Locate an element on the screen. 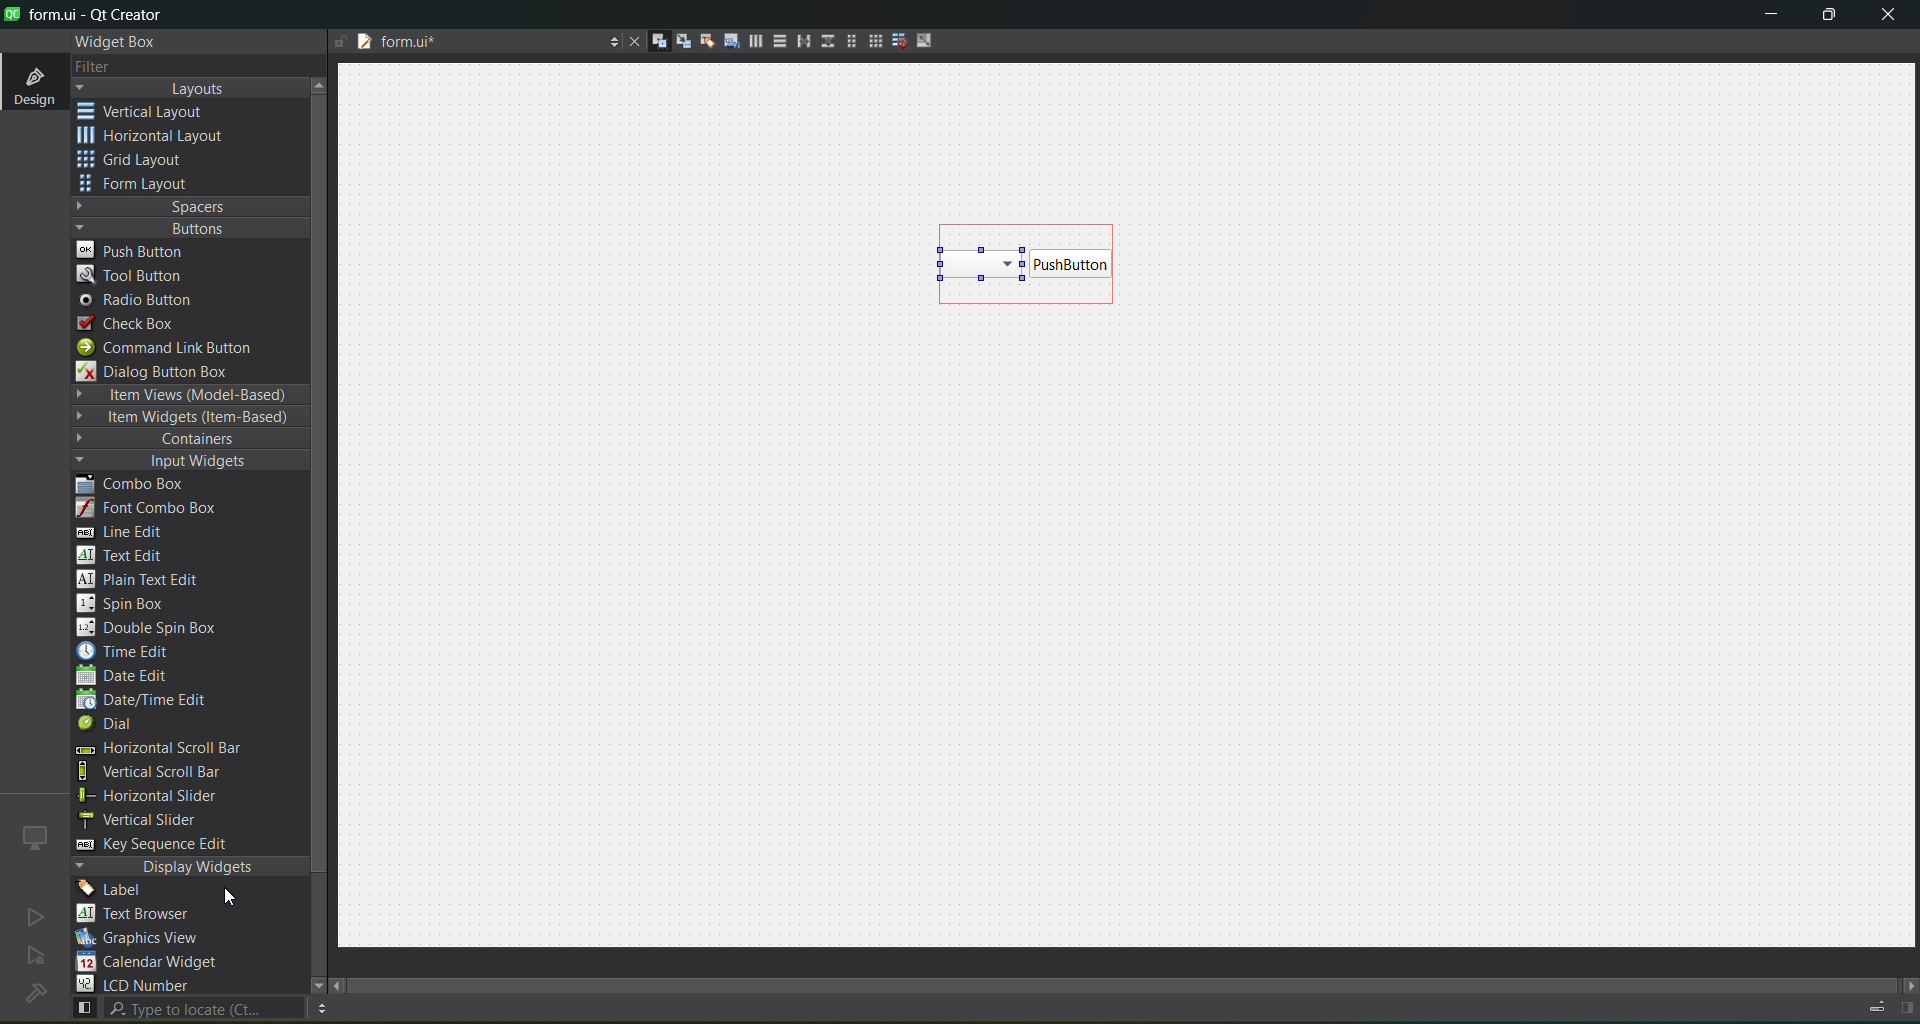 This screenshot has height=1024, width=1920. layout in a grid is located at coordinates (868, 41).